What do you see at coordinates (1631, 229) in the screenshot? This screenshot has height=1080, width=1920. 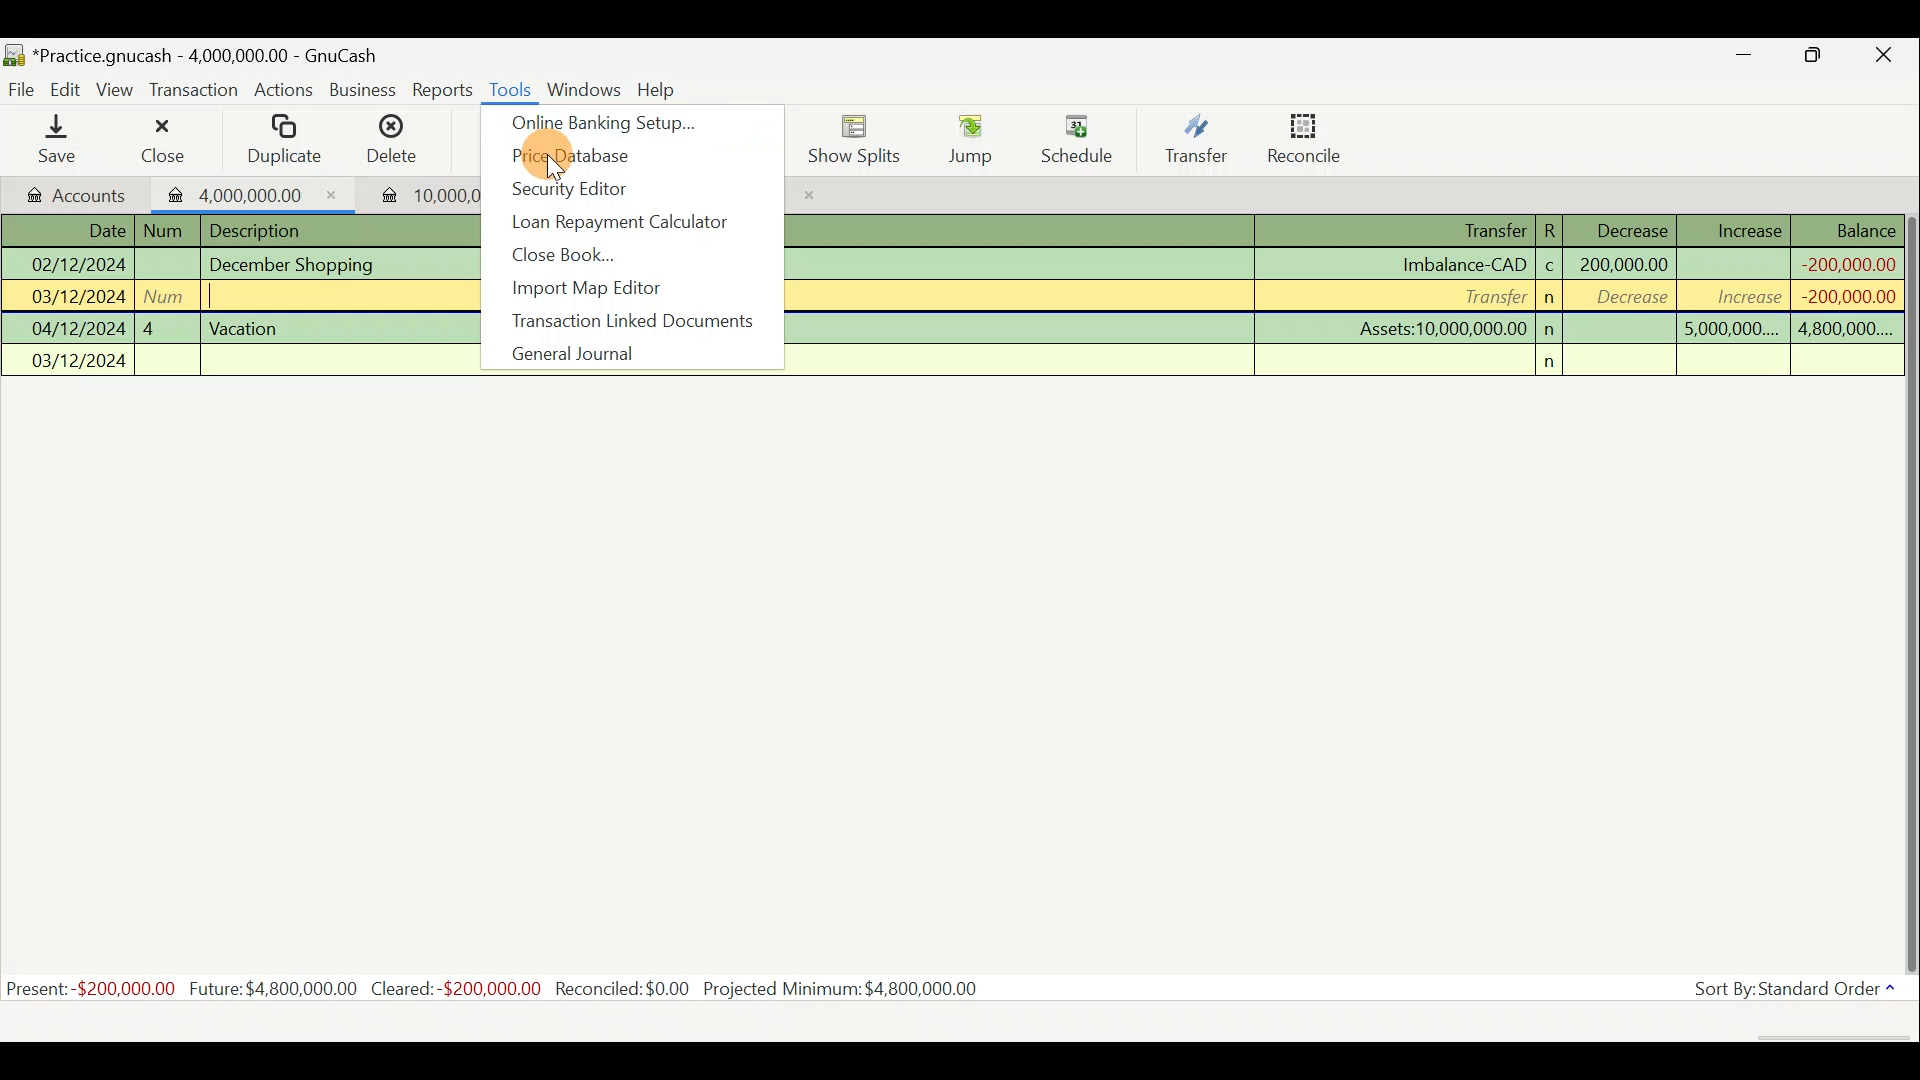 I see `Decrease` at bounding box center [1631, 229].